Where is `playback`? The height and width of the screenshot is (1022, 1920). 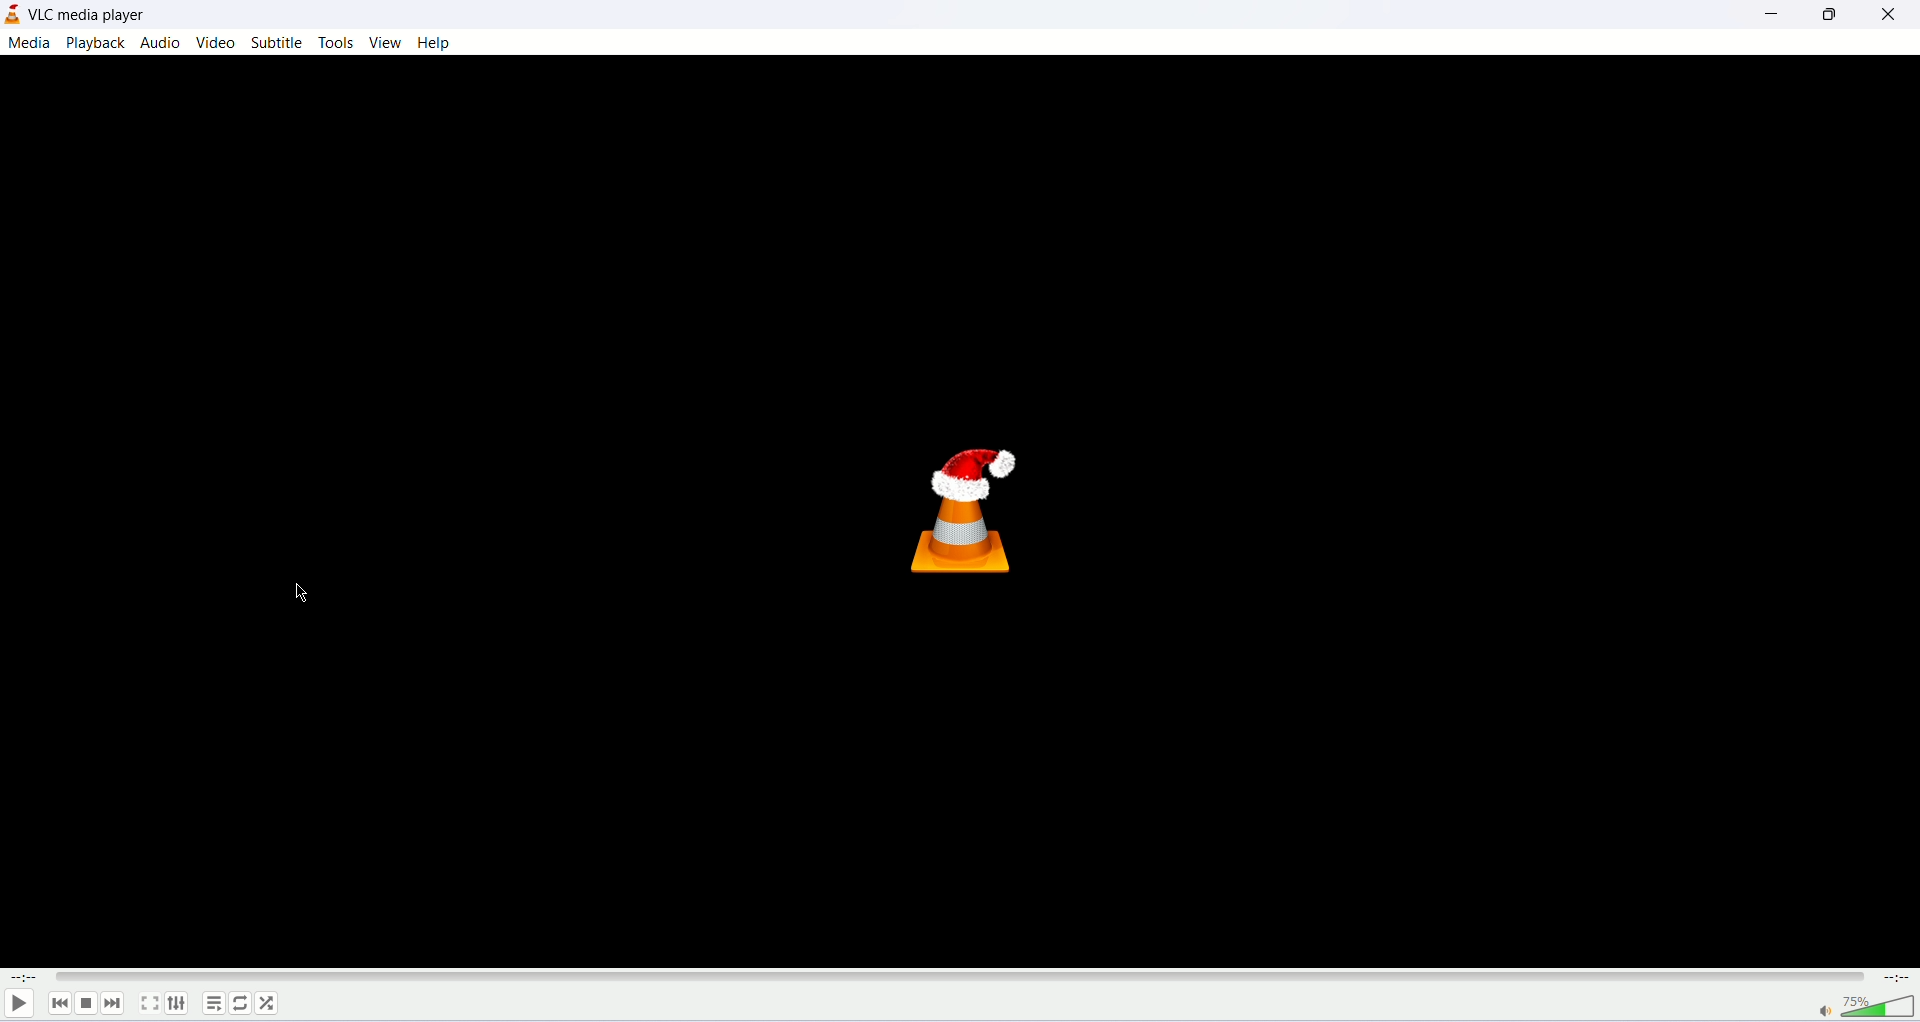 playback is located at coordinates (97, 43).